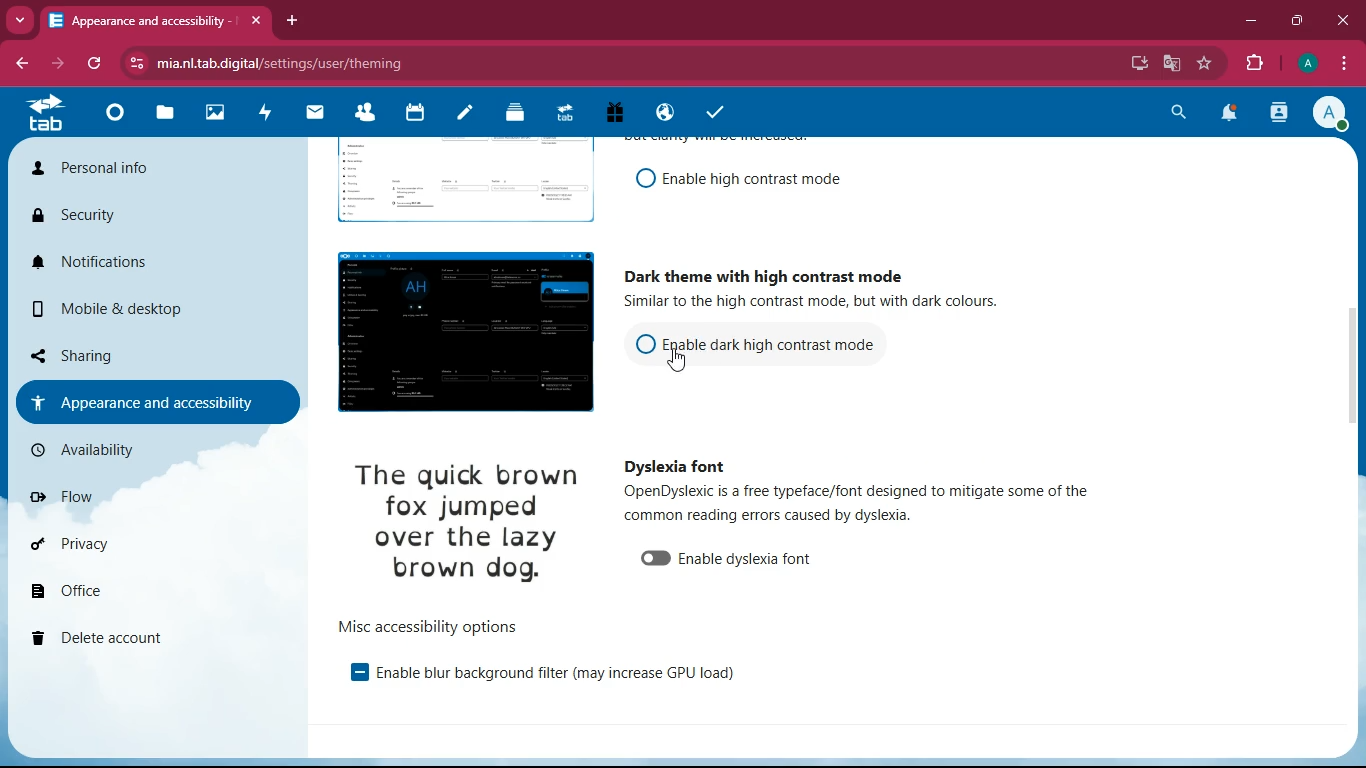 This screenshot has height=768, width=1366. I want to click on enable, so click(555, 675).